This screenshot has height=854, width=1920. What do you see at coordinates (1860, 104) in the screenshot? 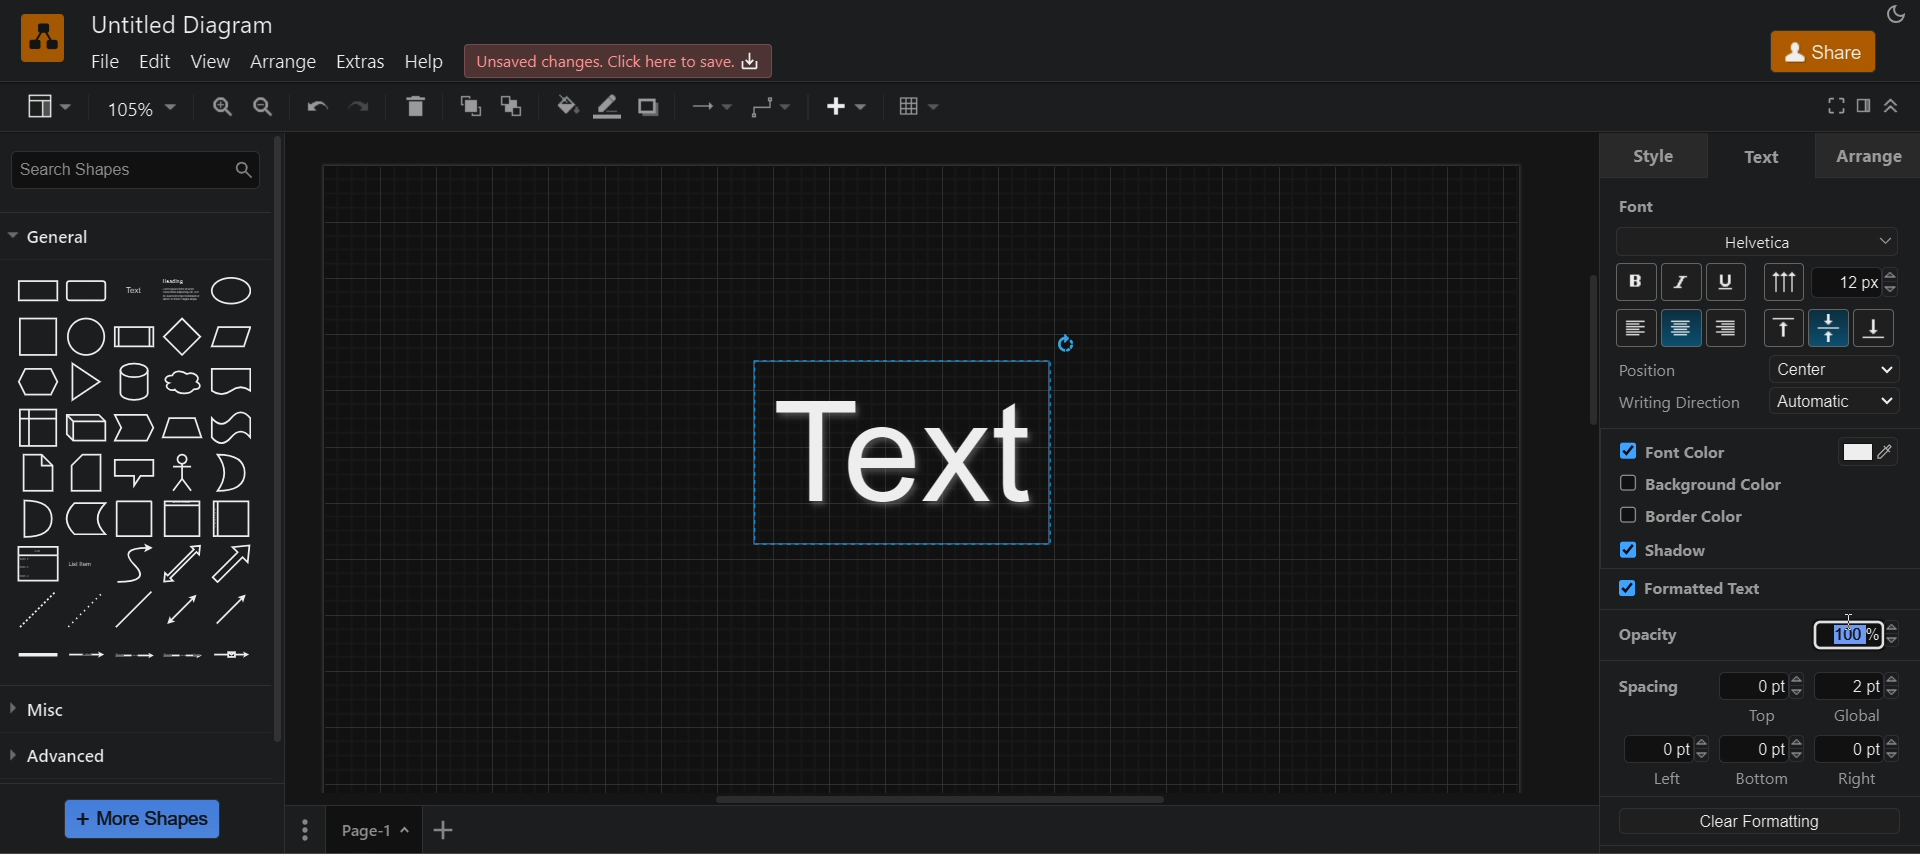
I see `format` at bounding box center [1860, 104].